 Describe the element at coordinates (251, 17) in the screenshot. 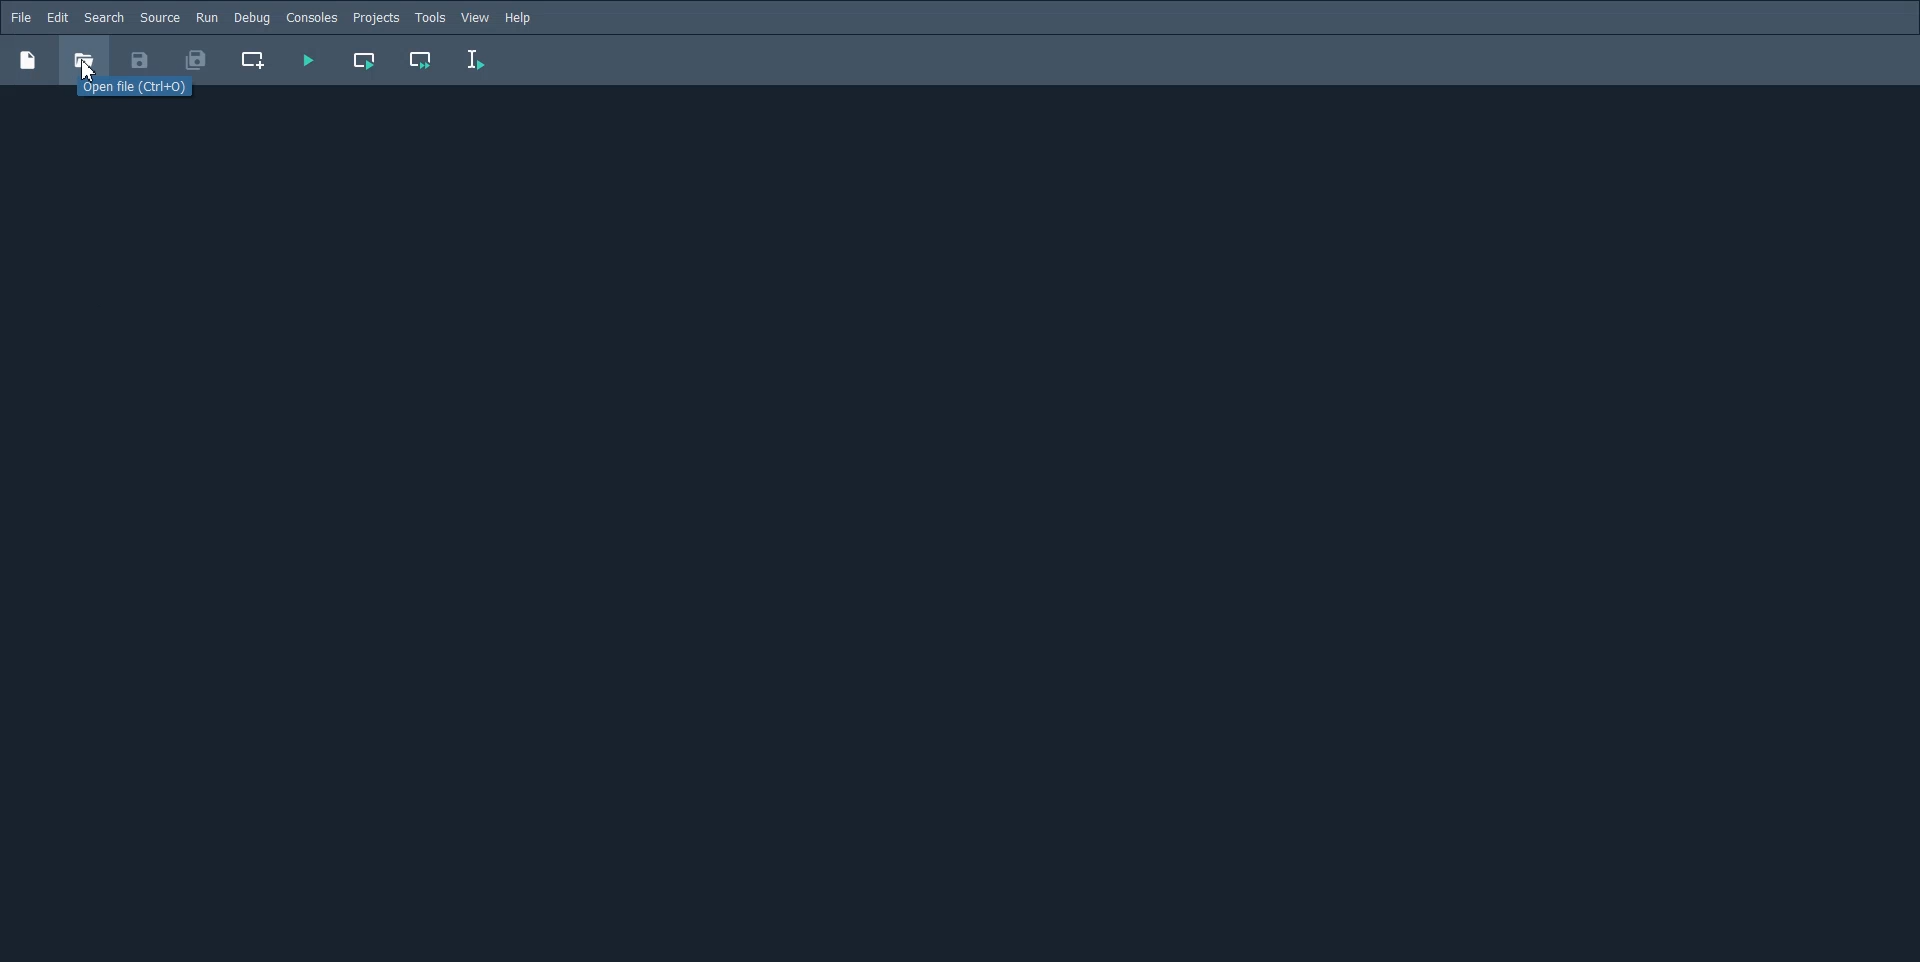

I see `Debug` at that location.